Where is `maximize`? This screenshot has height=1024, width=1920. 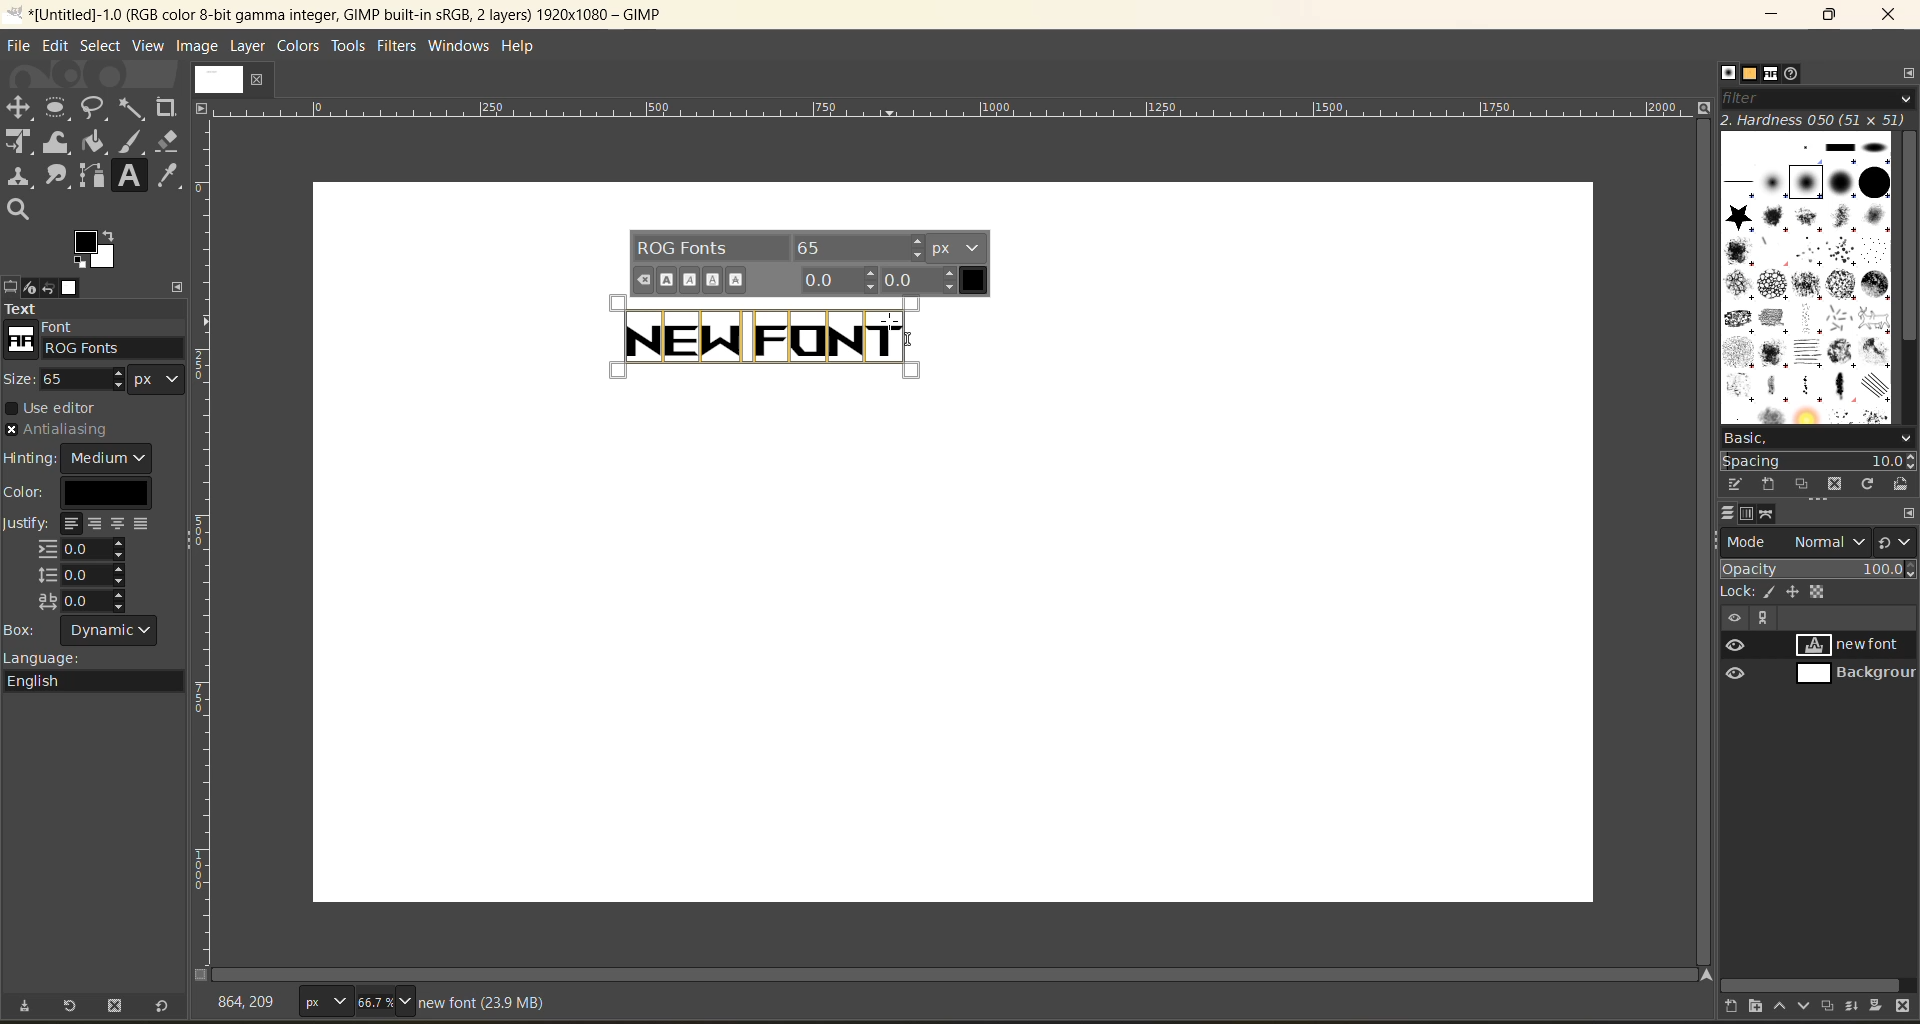 maximize is located at coordinates (1836, 15).